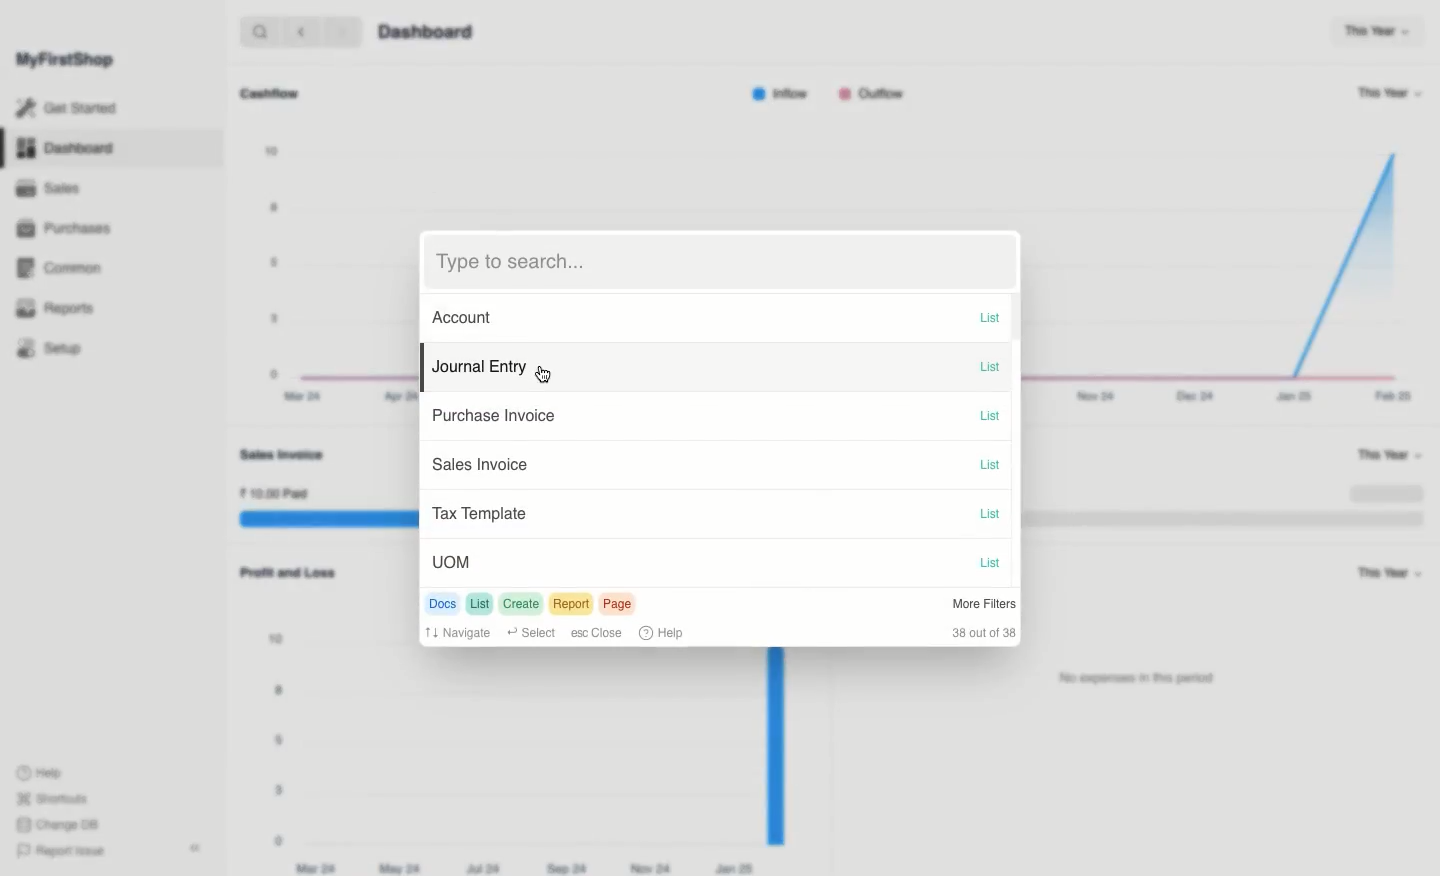  Describe the element at coordinates (459, 632) in the screenshot. I see `Navigate` at that location.